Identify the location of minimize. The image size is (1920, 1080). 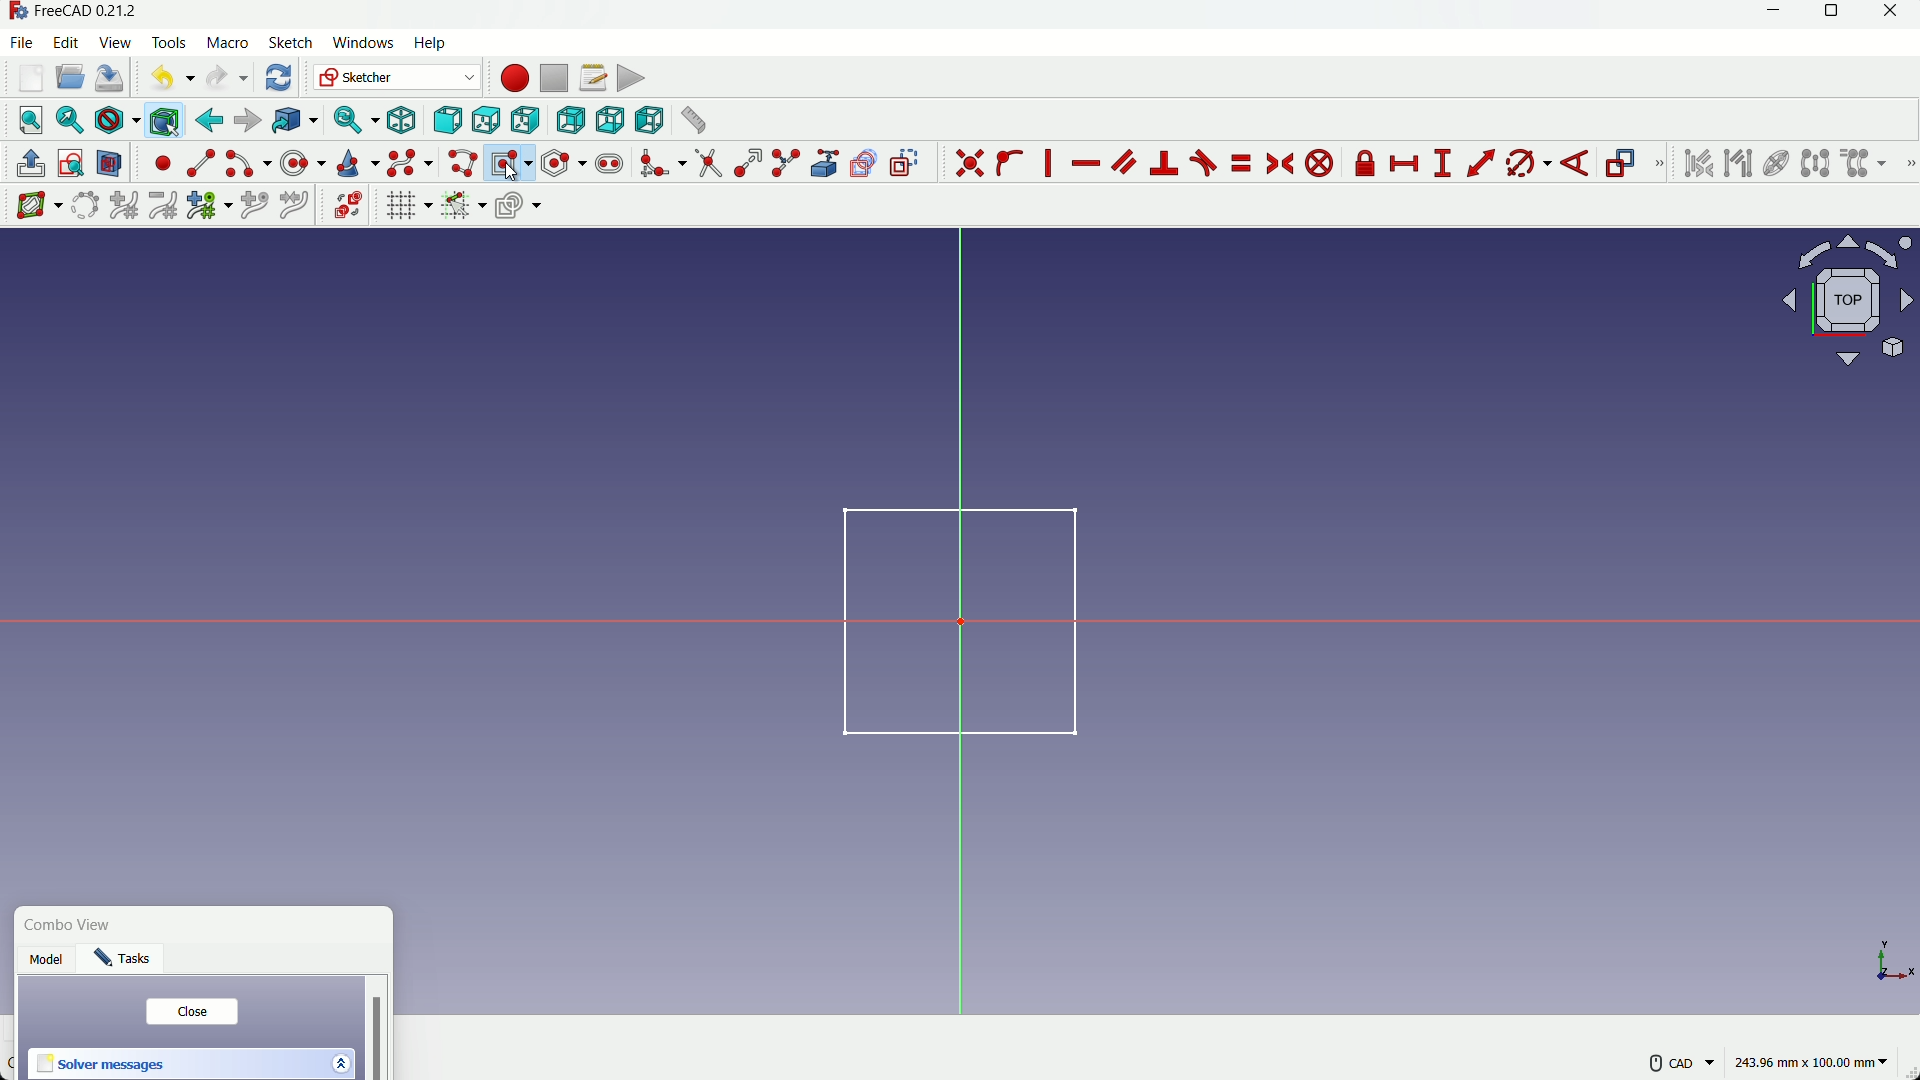
(1769, 15).